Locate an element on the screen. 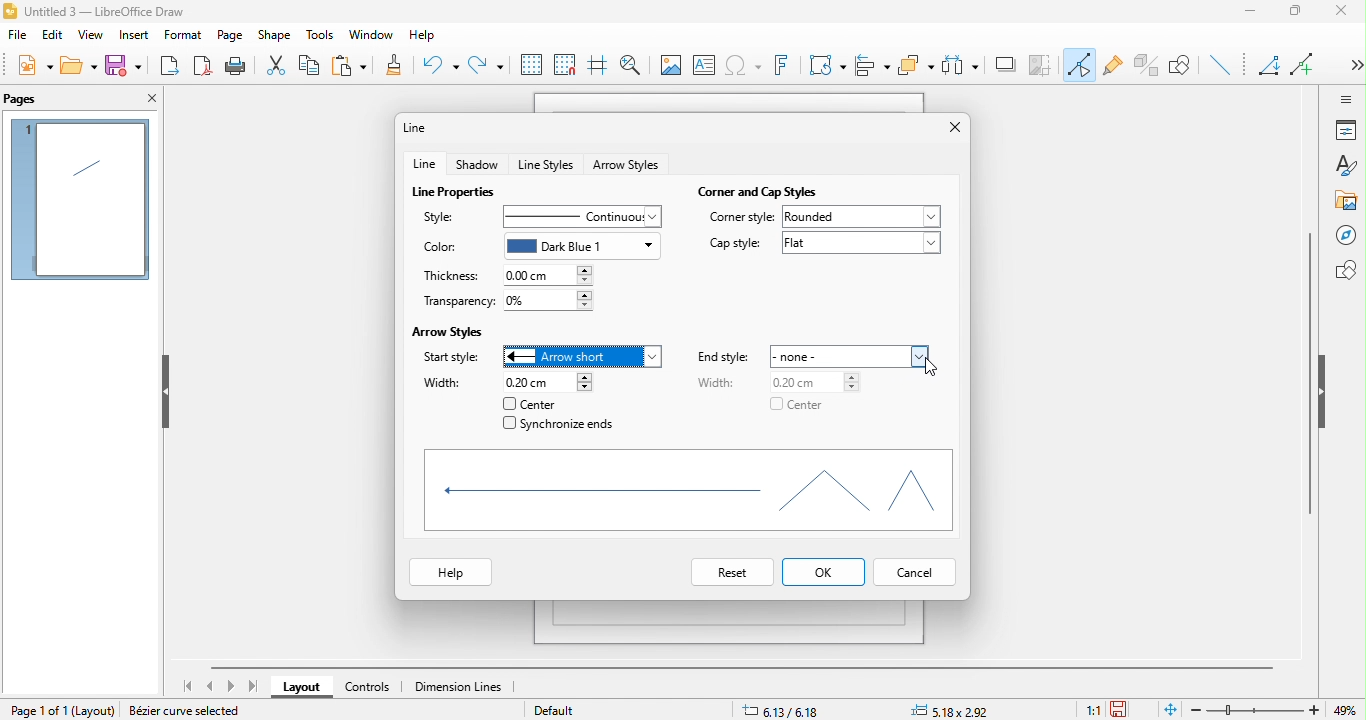  first page is located at coordinates (191, 686).